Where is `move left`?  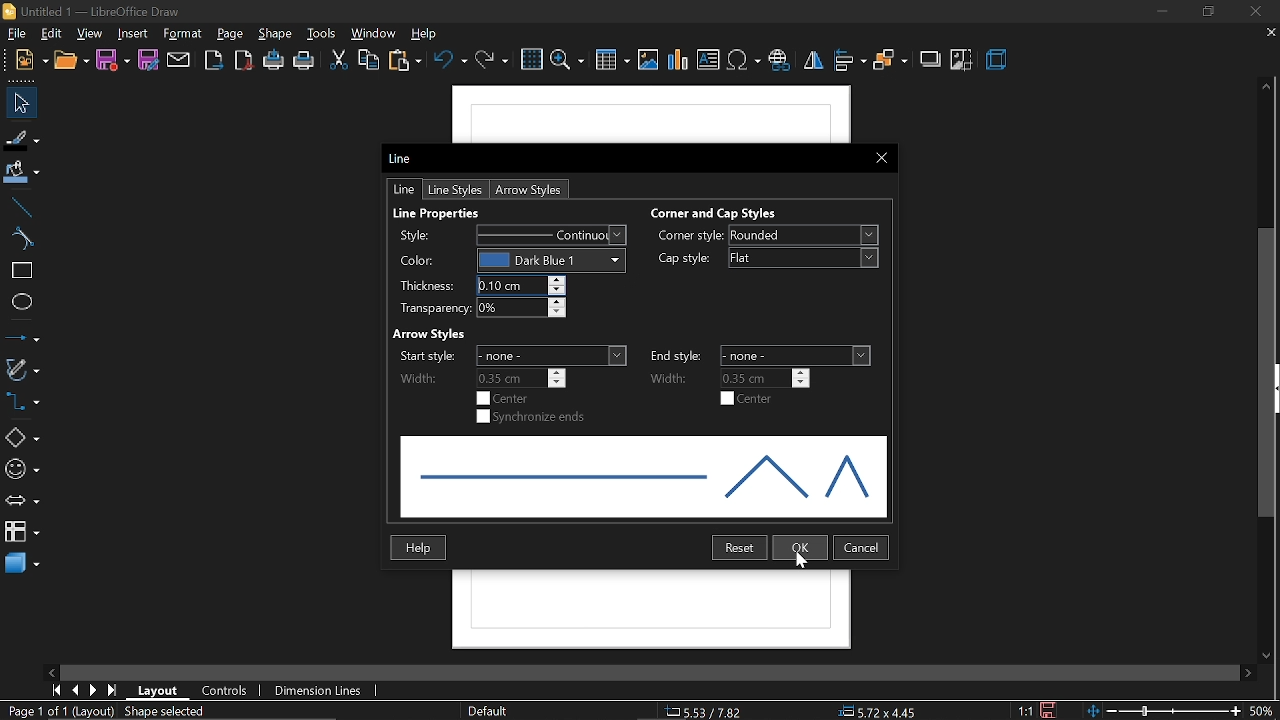 move left is located at coordinates (54, 670).